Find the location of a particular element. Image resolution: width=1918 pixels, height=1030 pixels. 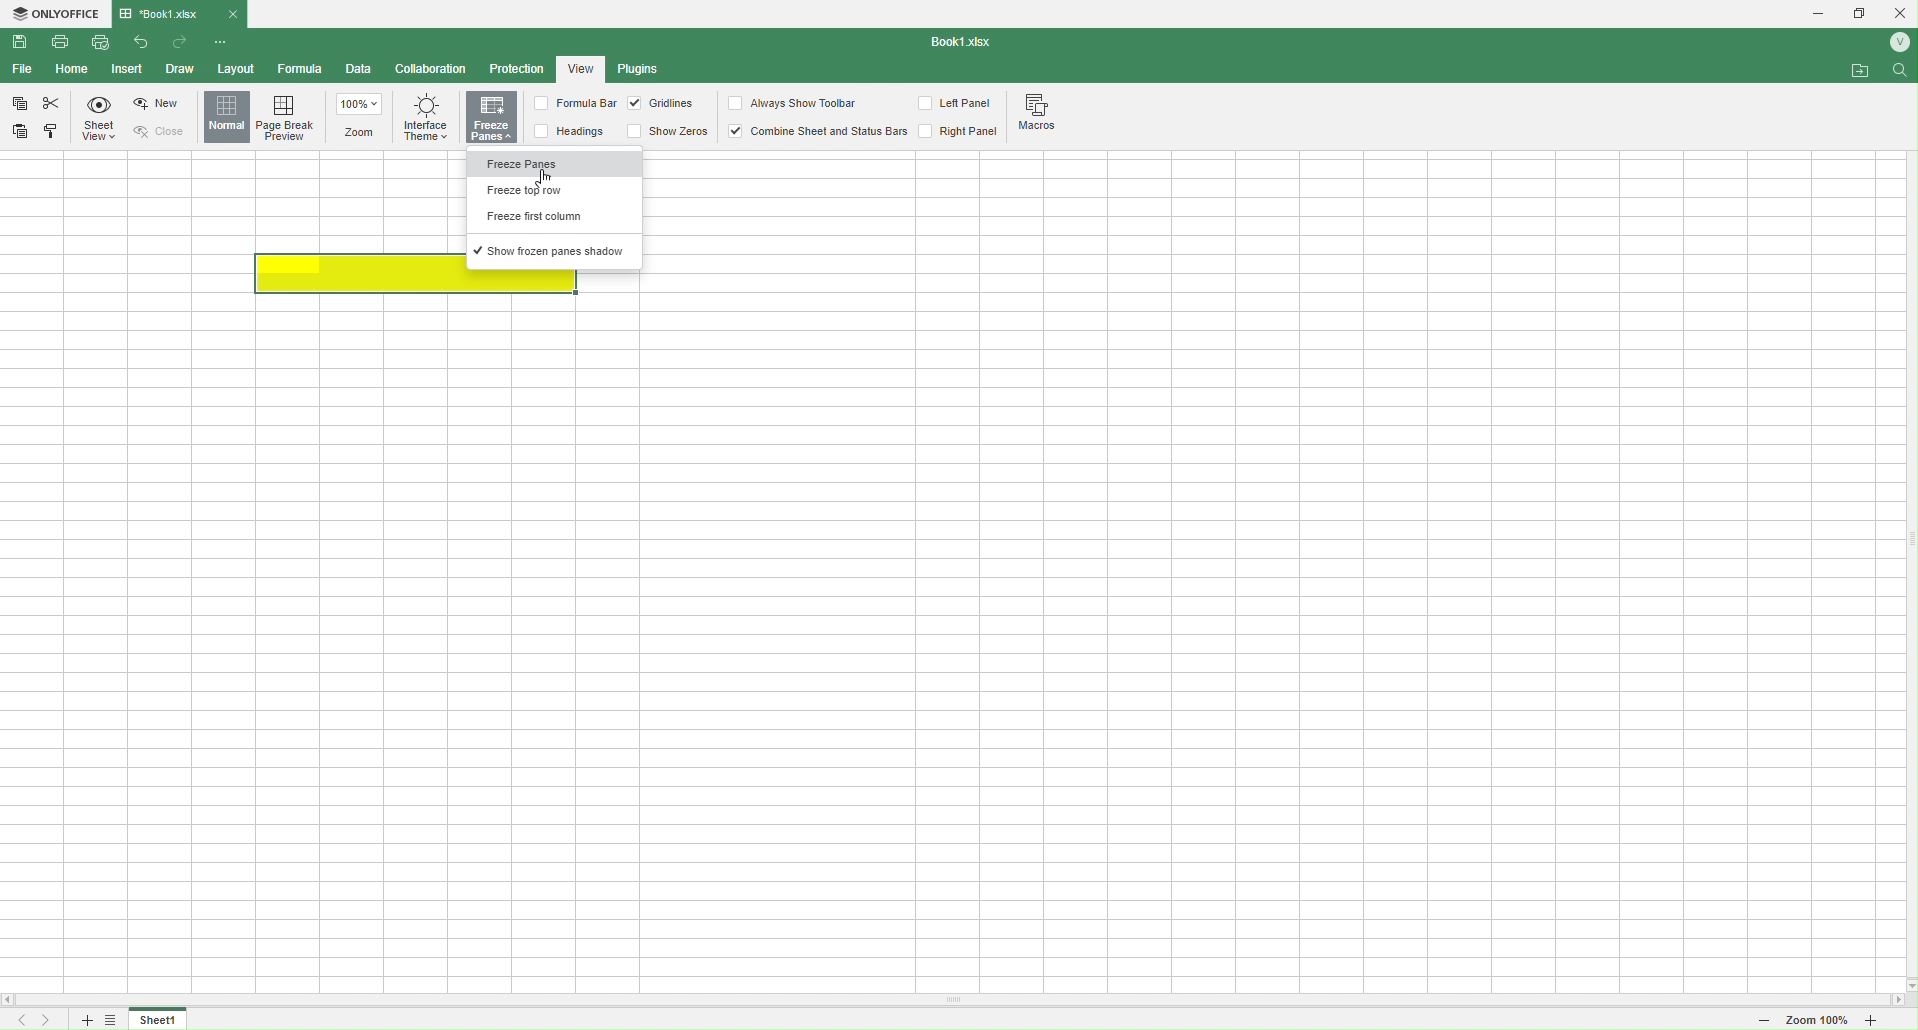

Normal is located at coordinates (227, 117).